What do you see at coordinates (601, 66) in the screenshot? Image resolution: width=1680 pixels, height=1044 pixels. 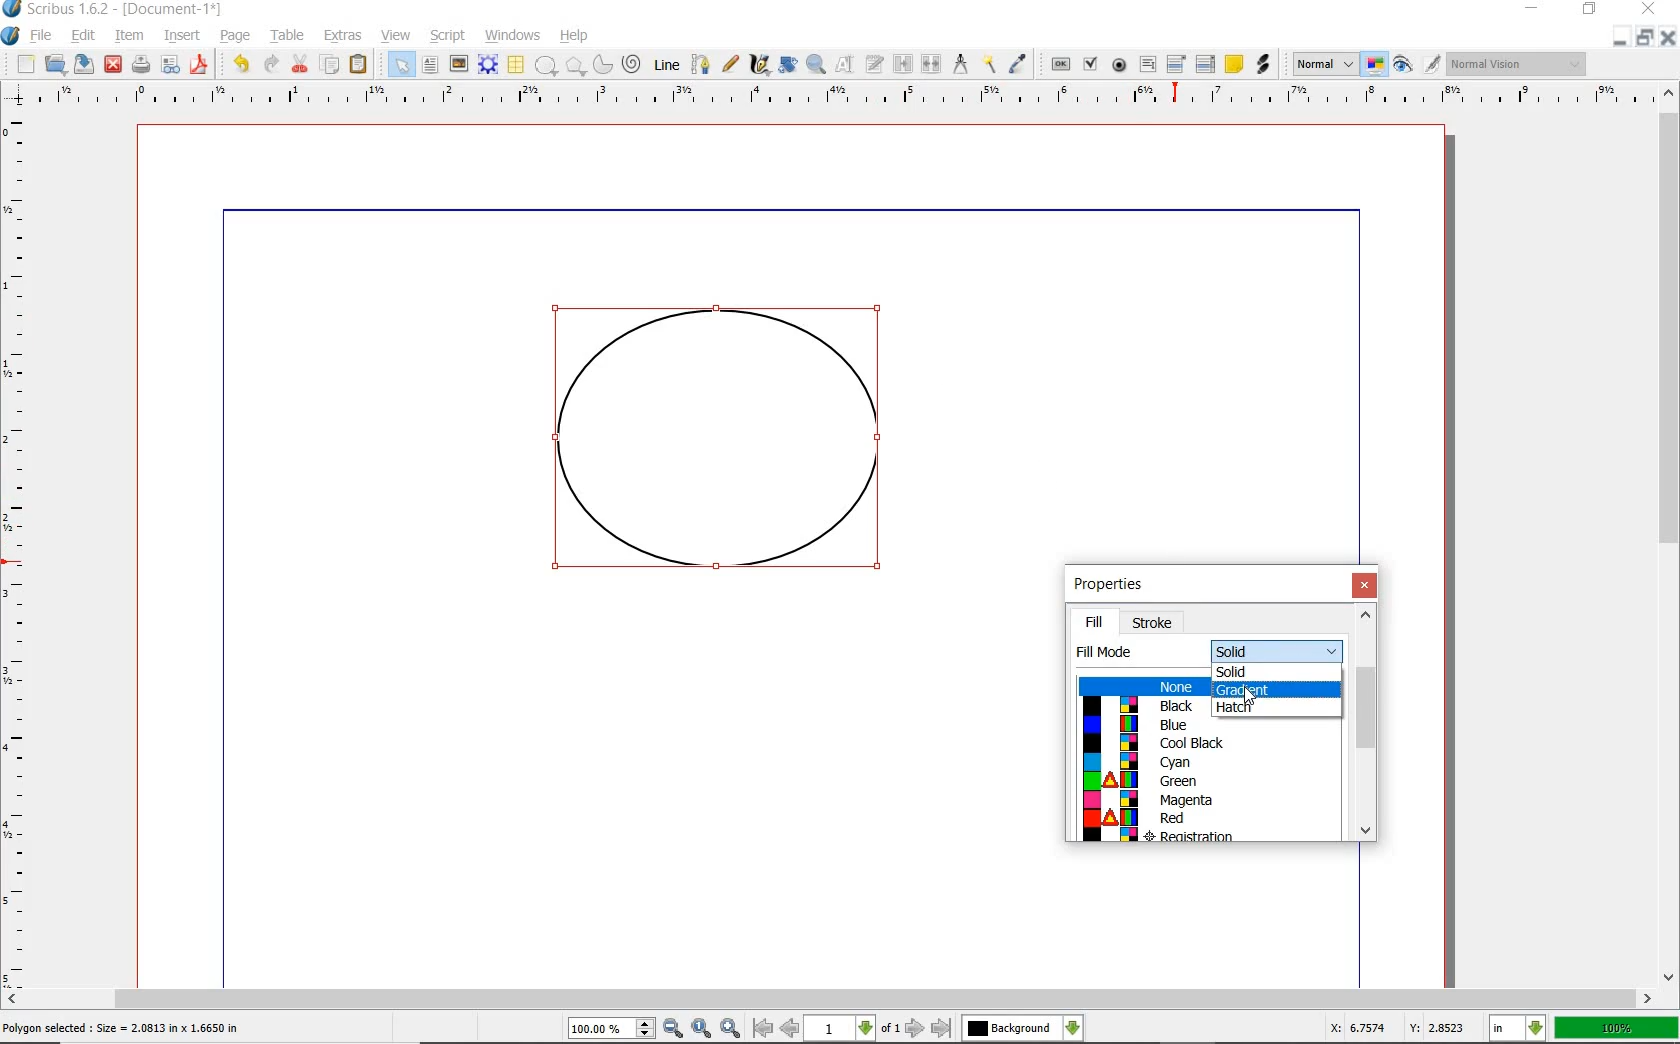 I see `ARC` at bounding box center [601, 66].